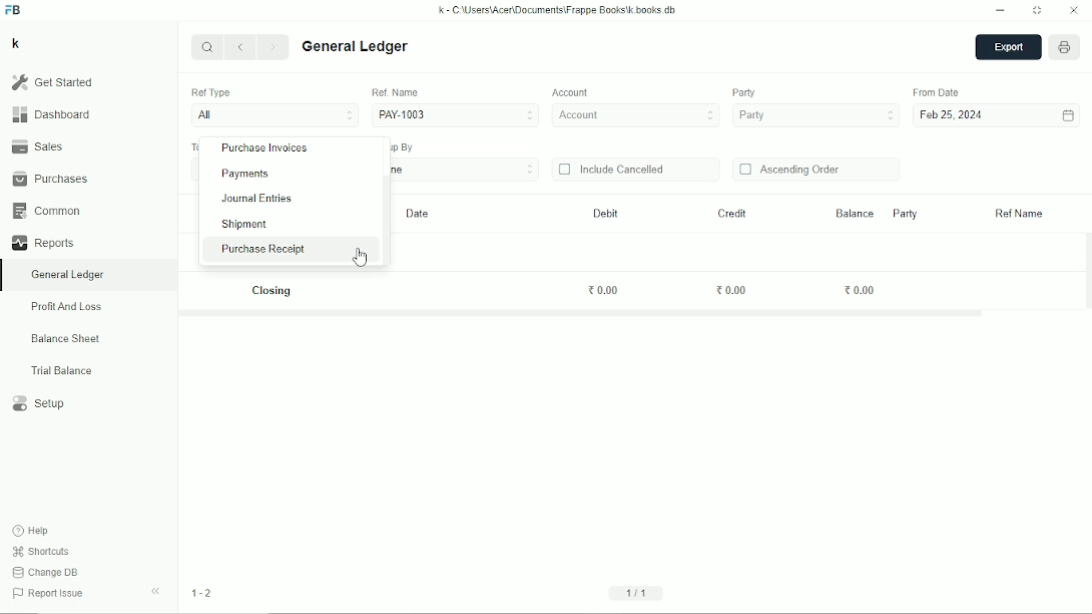 This screenshot has width=1092, height=614. I want to click on 1-2, so click(202, 593).